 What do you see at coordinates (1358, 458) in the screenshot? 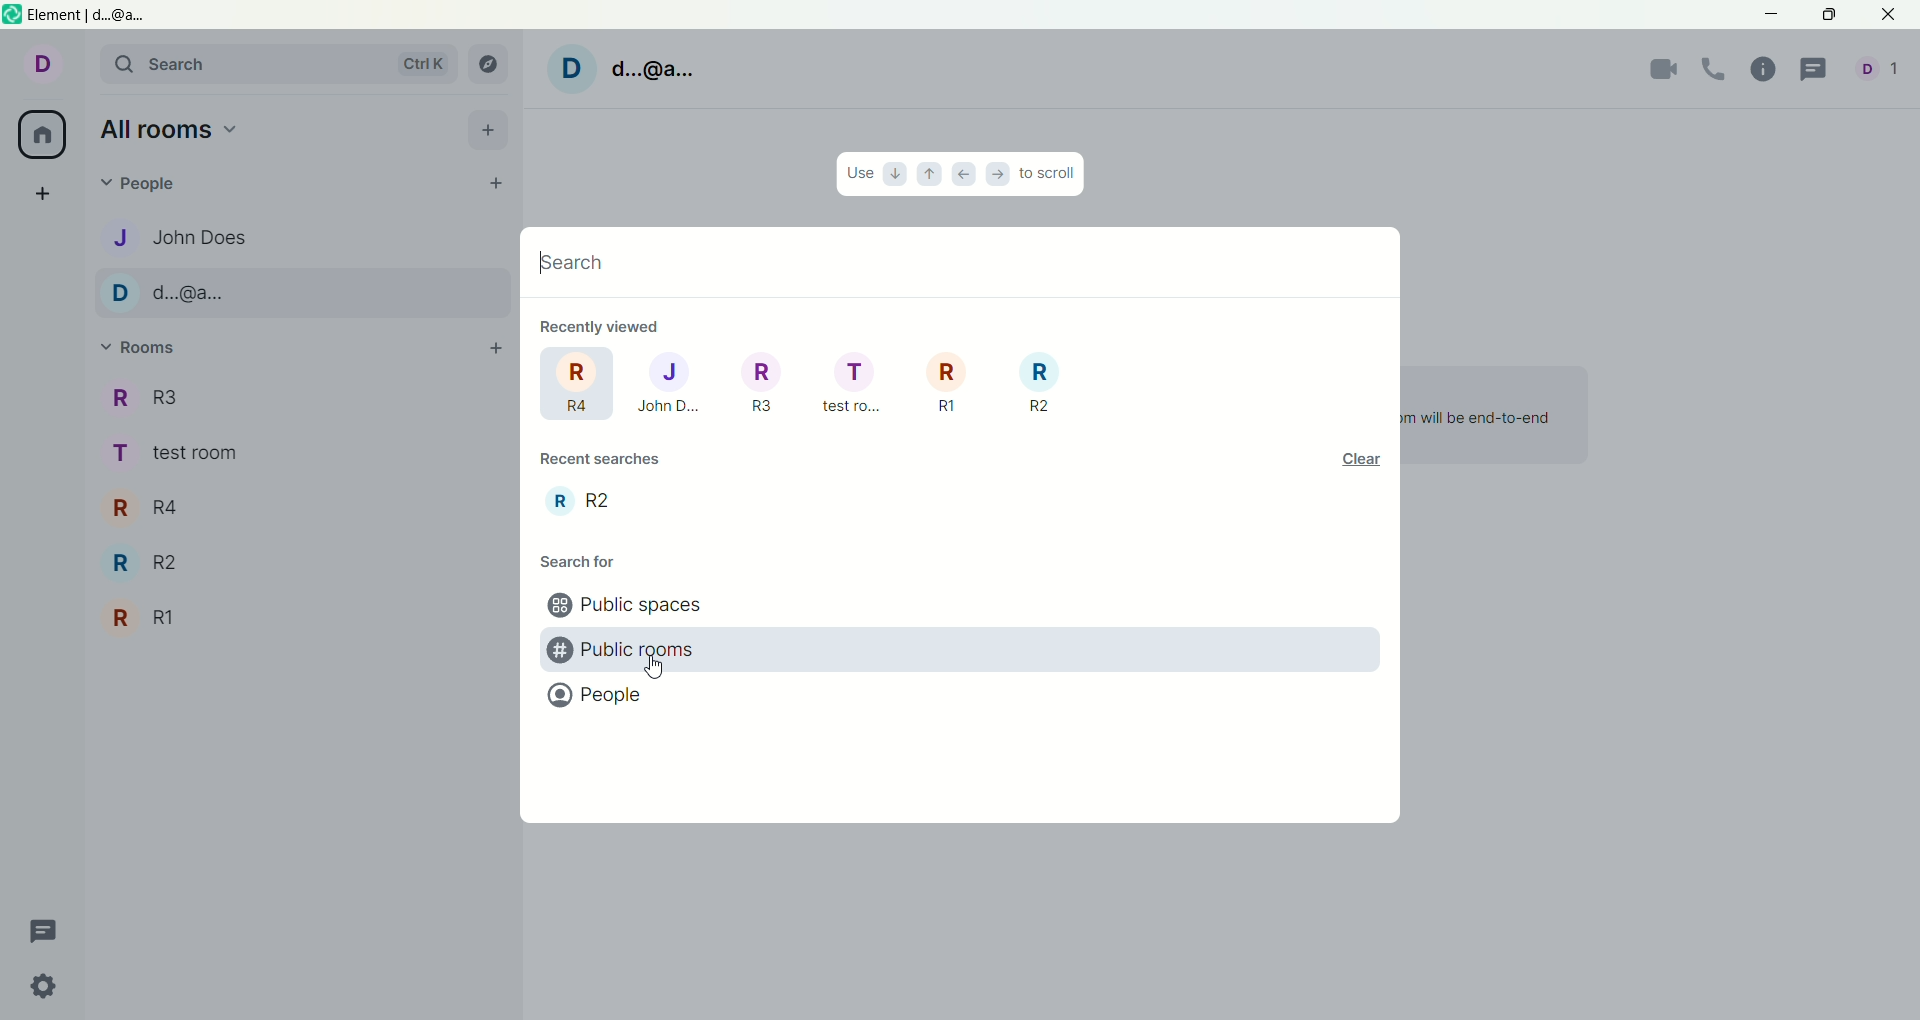
I see `clear` at bounding box center [1358, 458].